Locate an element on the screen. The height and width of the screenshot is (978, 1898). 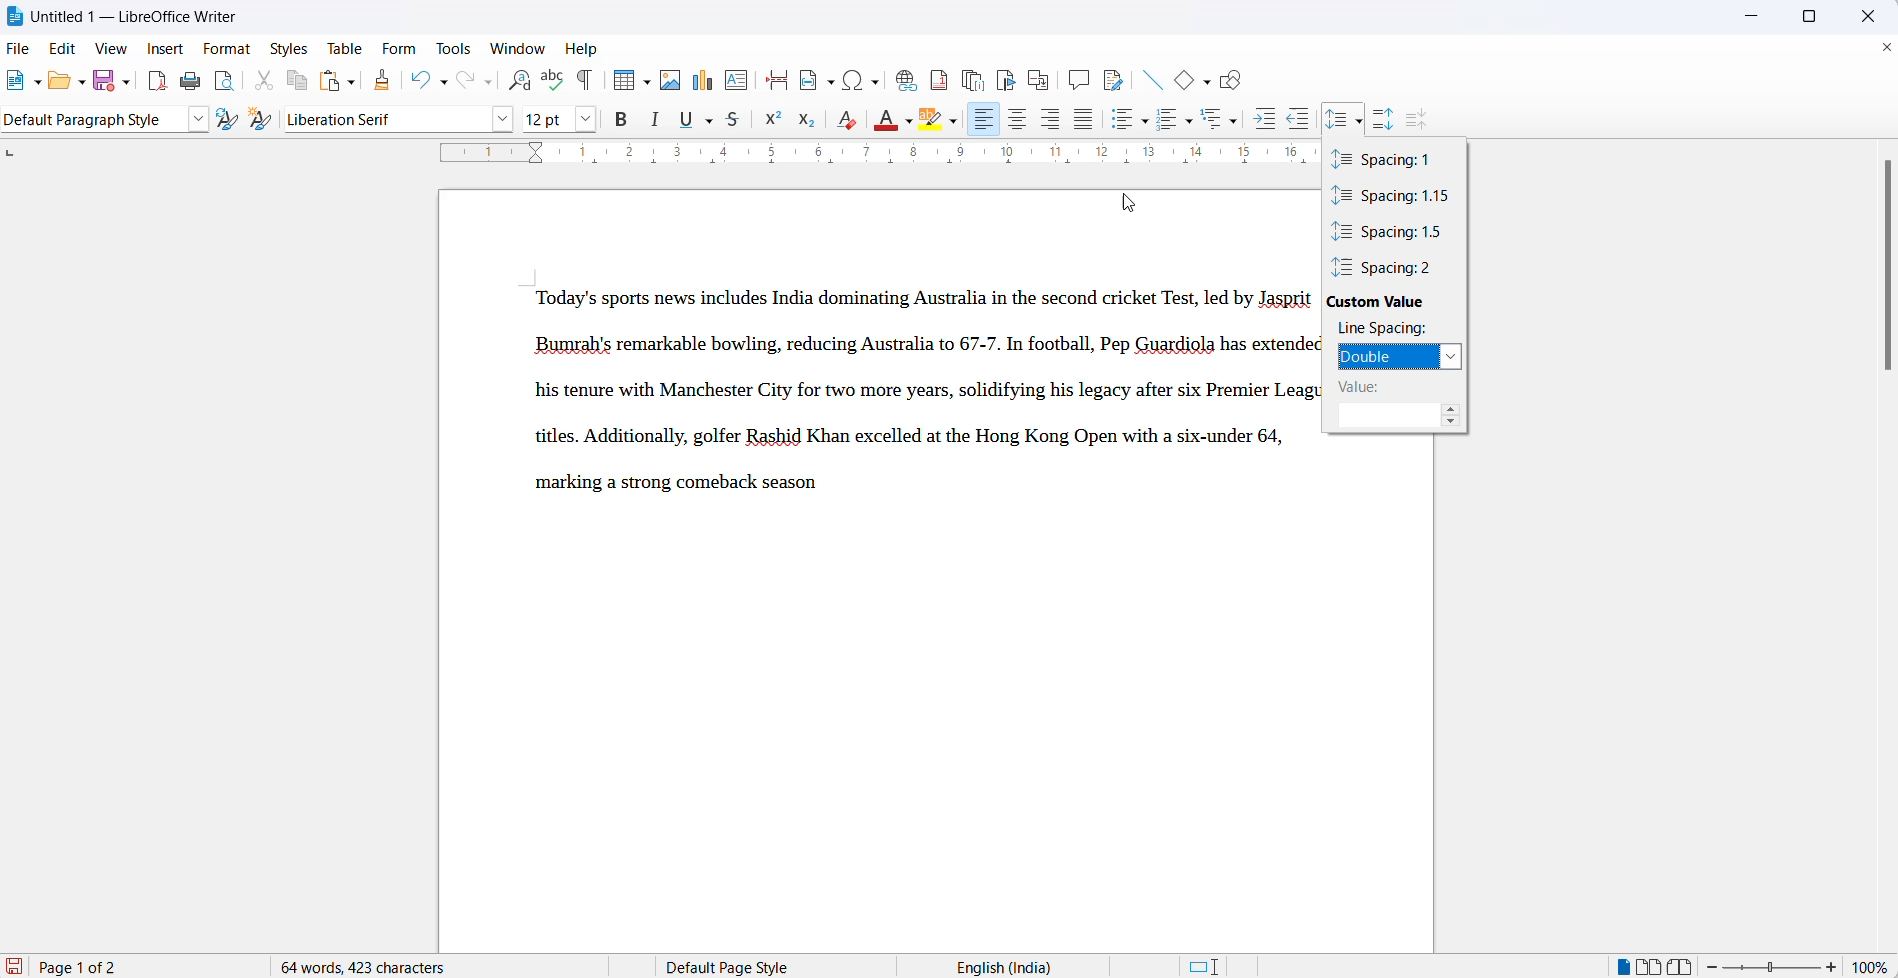
tools is located at coordinates (457, 48).